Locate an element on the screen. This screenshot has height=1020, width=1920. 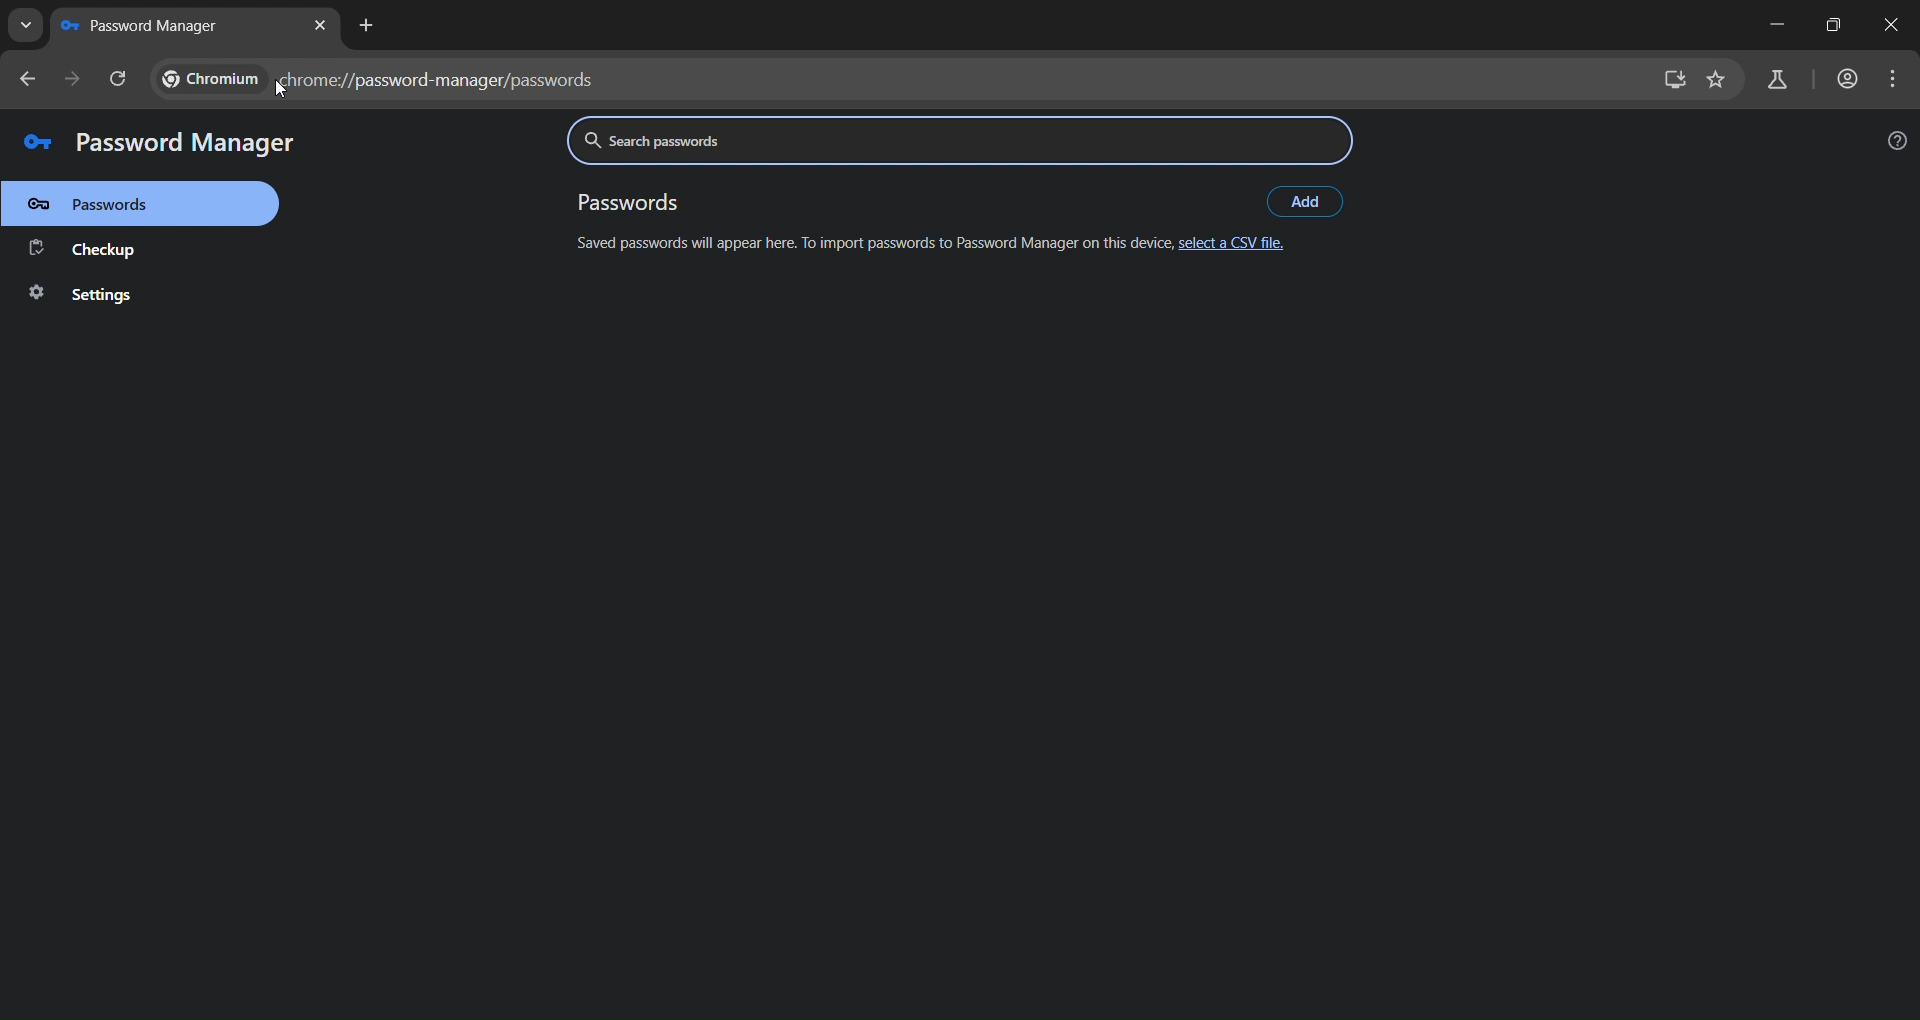
account is located at coordinates (1850, 79).